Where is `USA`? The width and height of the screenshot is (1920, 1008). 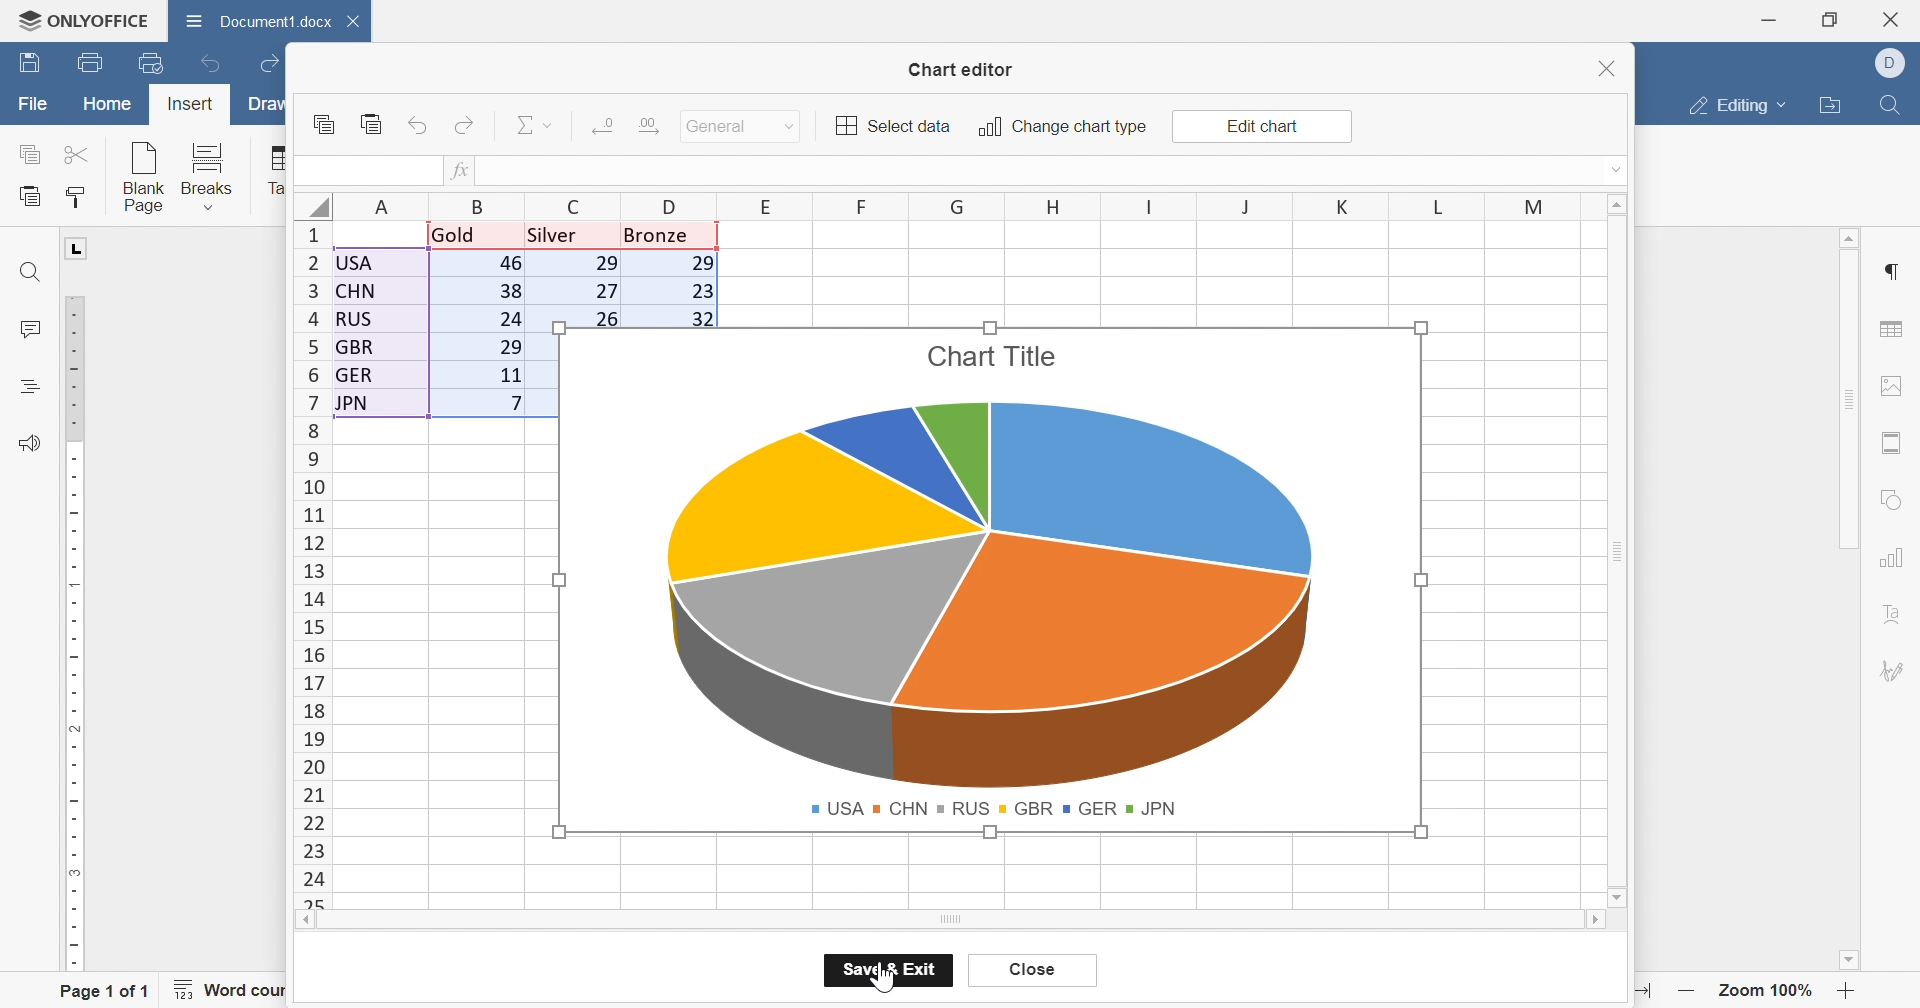 USA is located at coordinates (358, 262).